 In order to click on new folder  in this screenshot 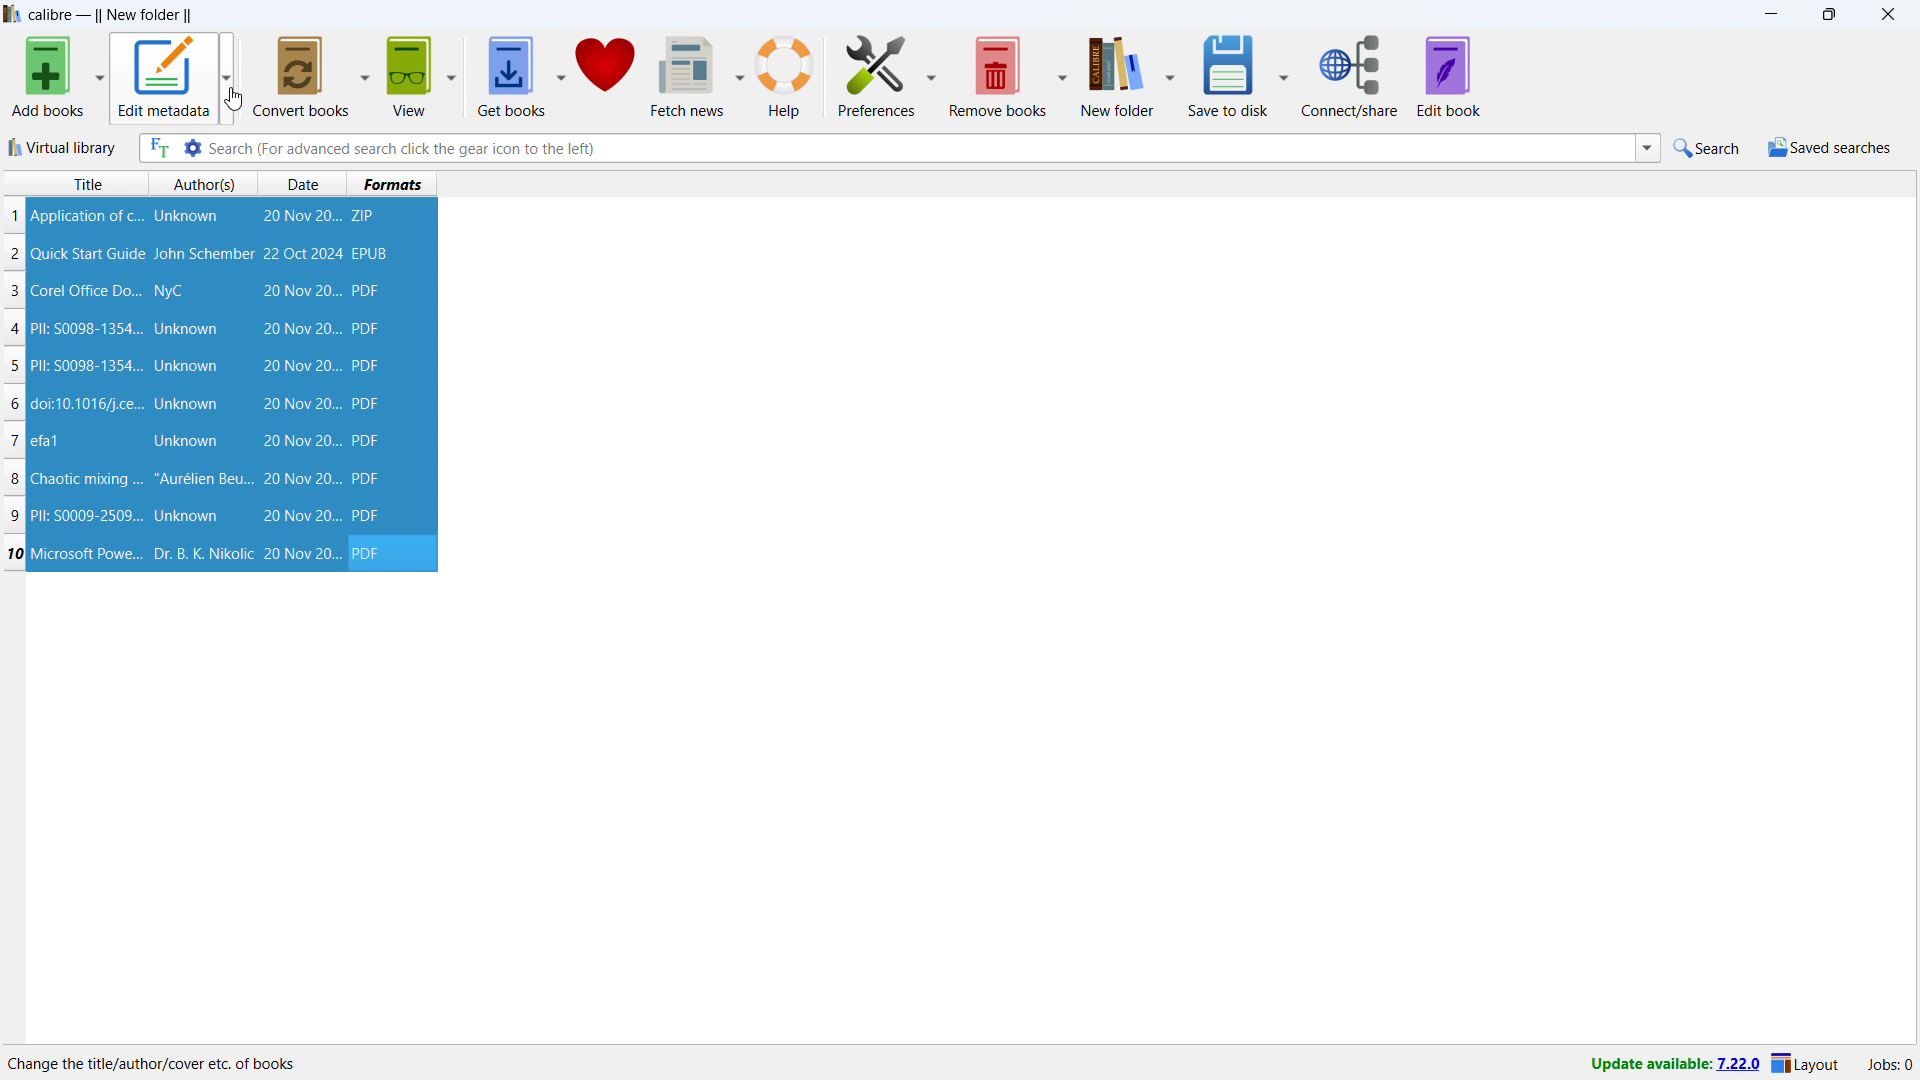, I will do `click(1118, 74)`.